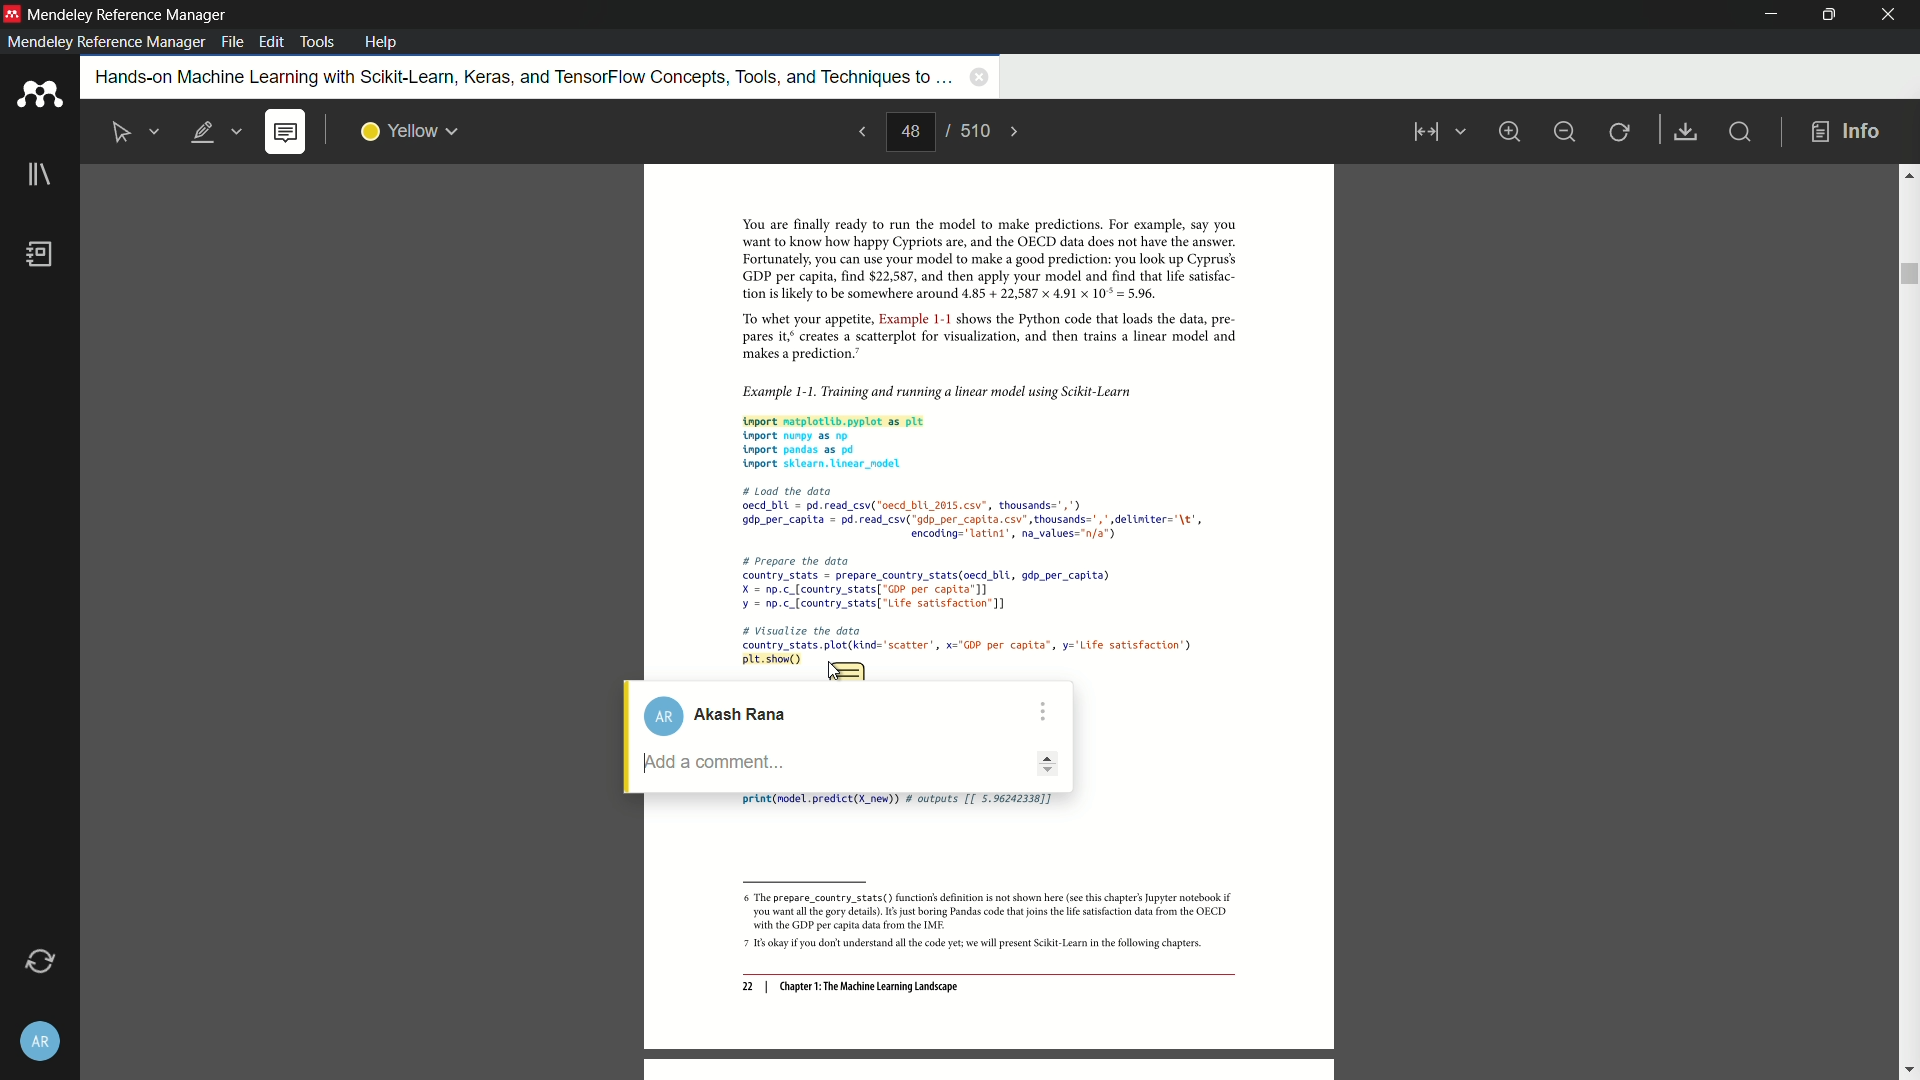 The image size is (1920, 1080). Describe the element at coordinates (847, 764) in the screenshot. I see `cursor for writing` at that location.